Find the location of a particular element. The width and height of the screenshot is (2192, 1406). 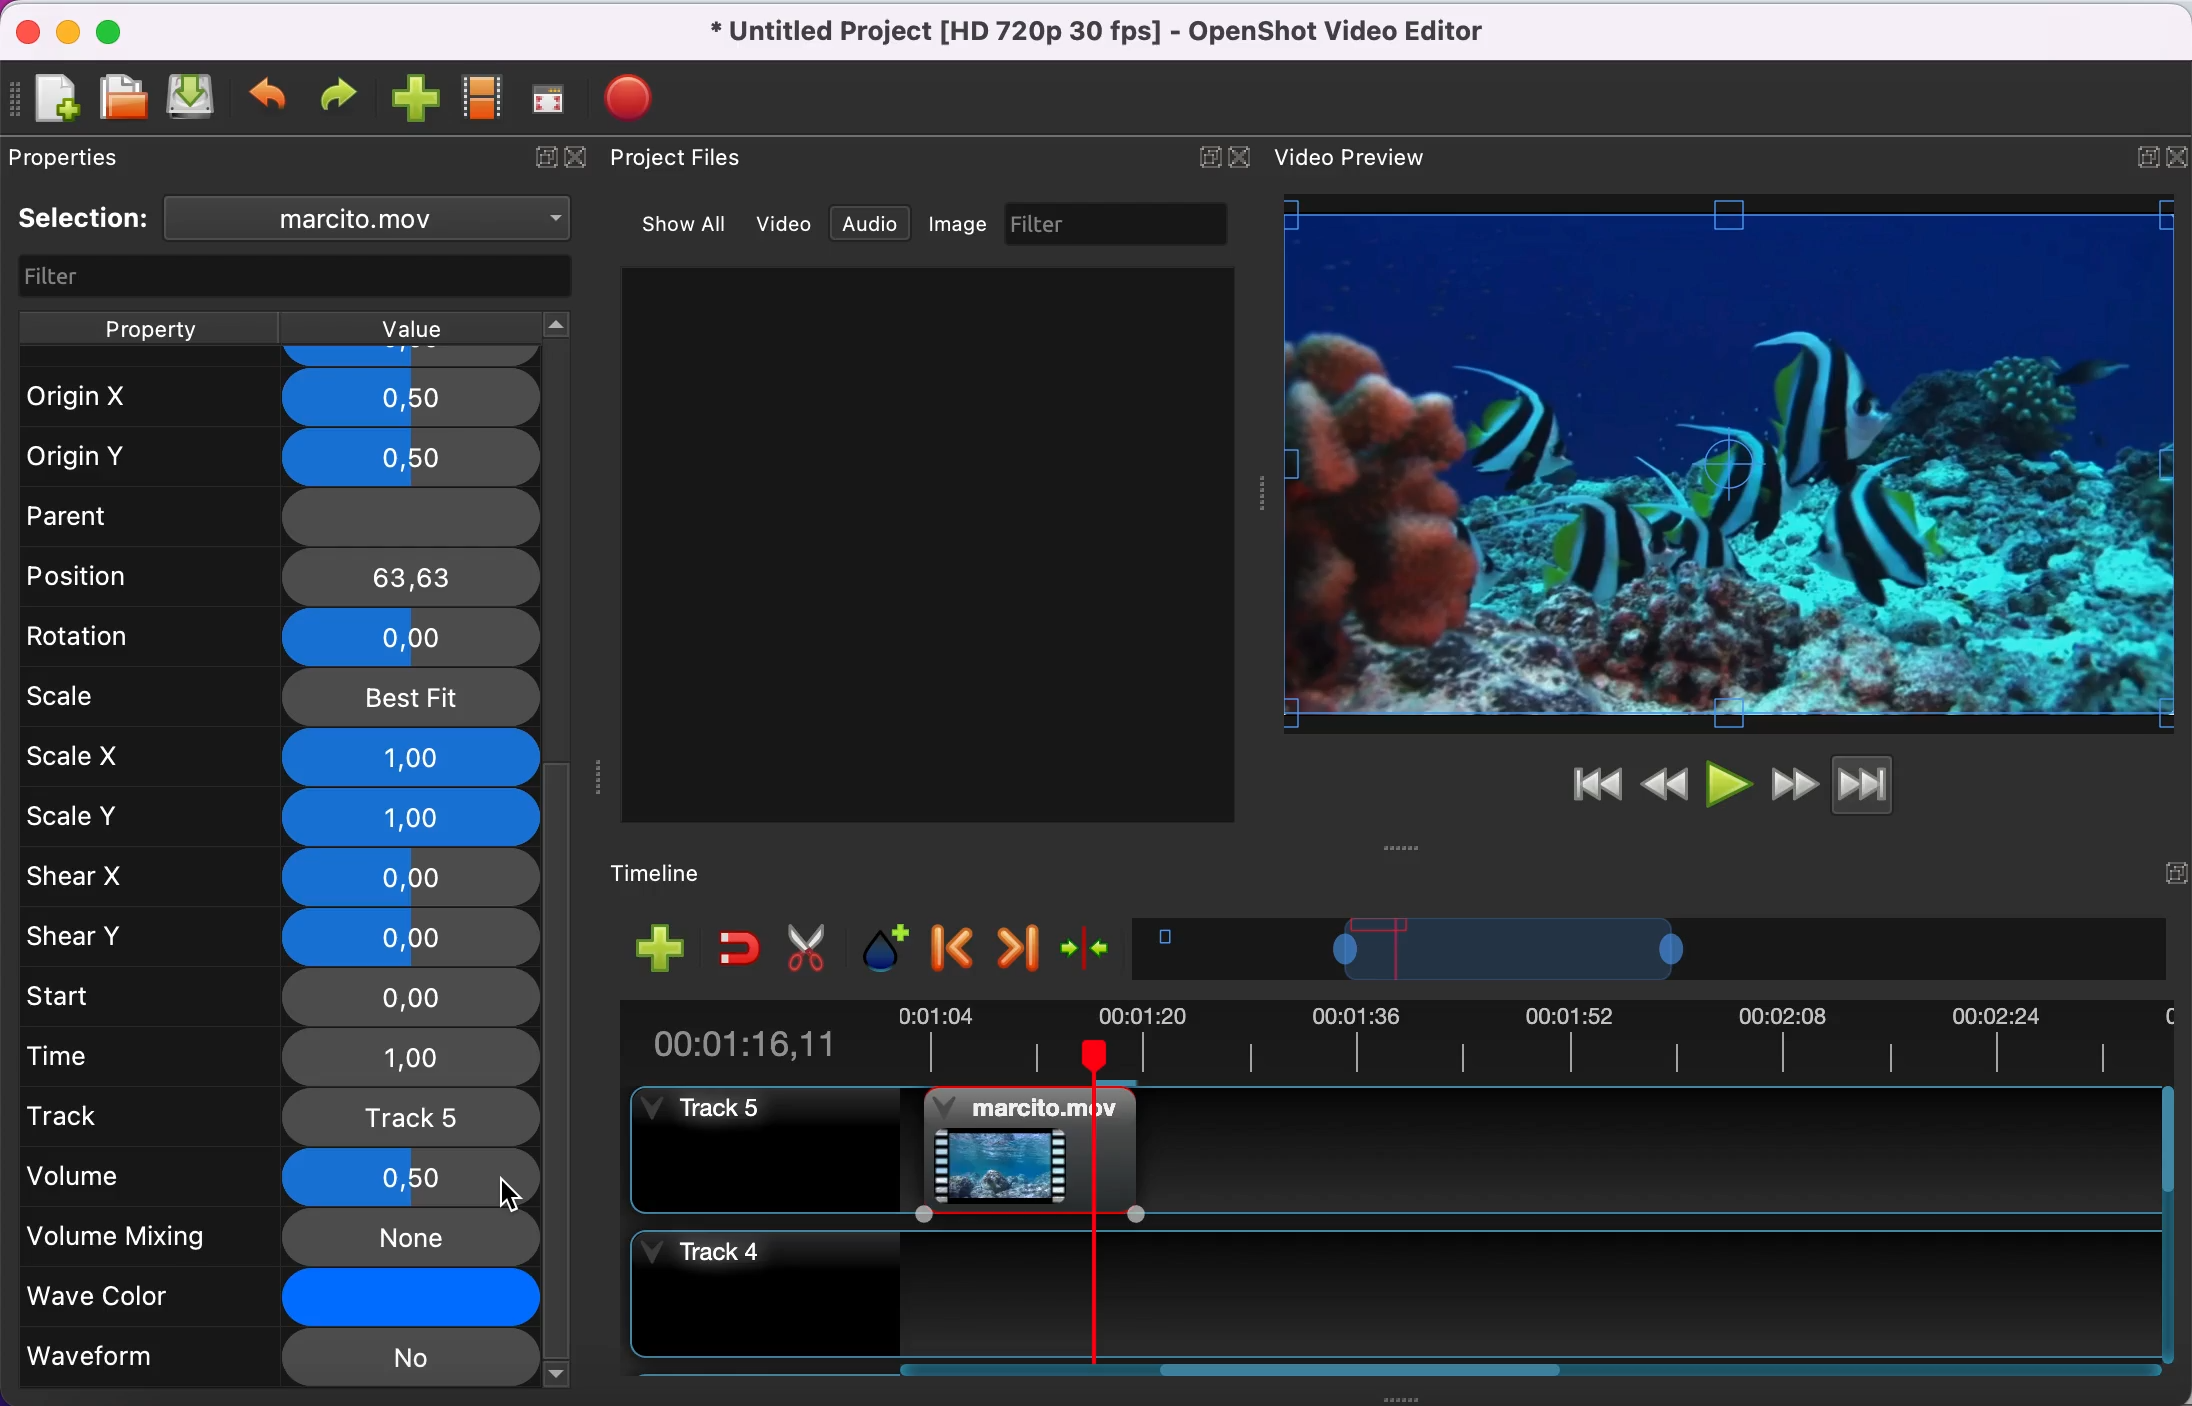

track 5 is located at coordinates (278, 1116).